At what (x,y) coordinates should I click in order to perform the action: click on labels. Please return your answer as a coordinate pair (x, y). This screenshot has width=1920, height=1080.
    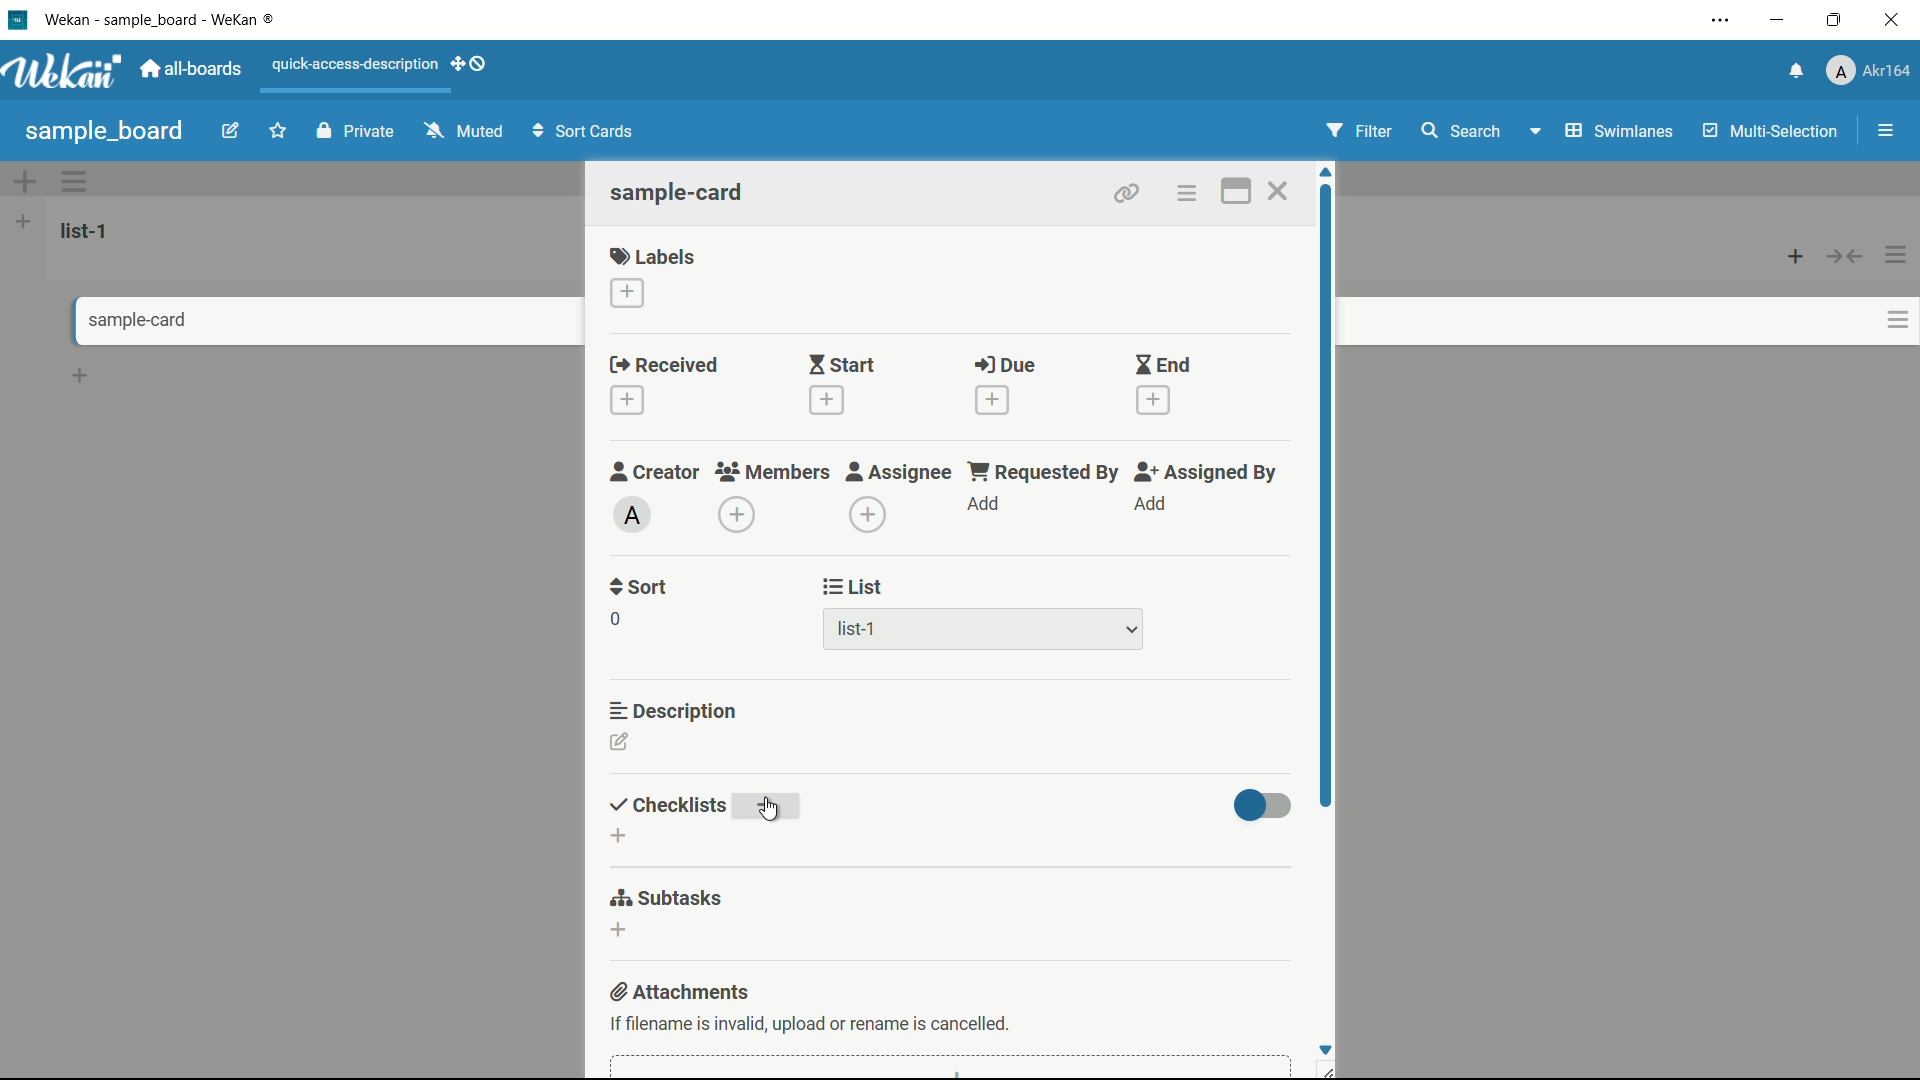
    Looking at the image, I should click on (653, 255).